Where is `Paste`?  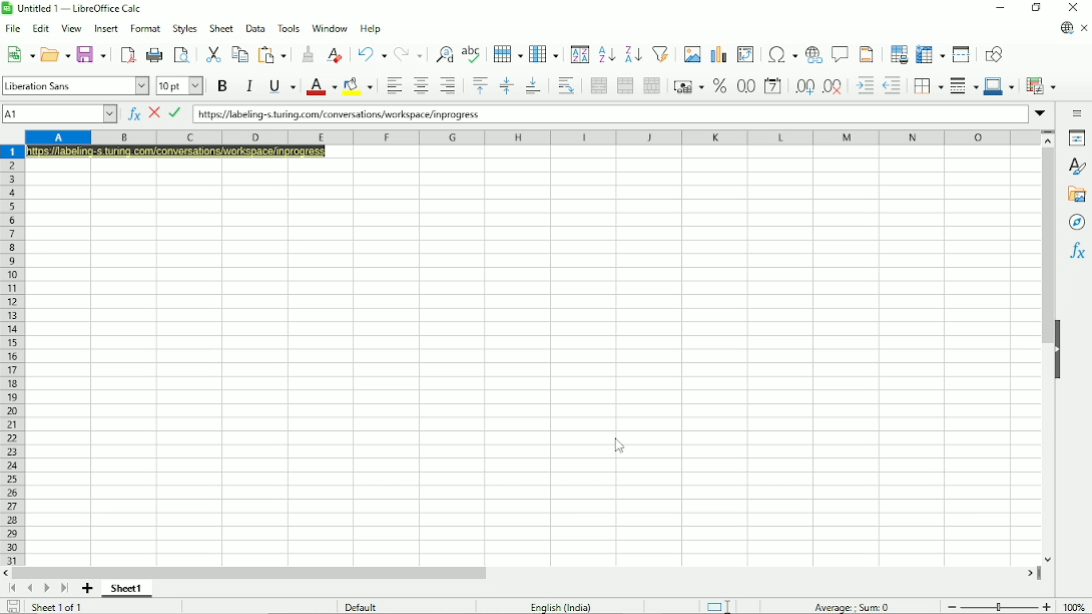
Paste is located at coordinates (274, 55).